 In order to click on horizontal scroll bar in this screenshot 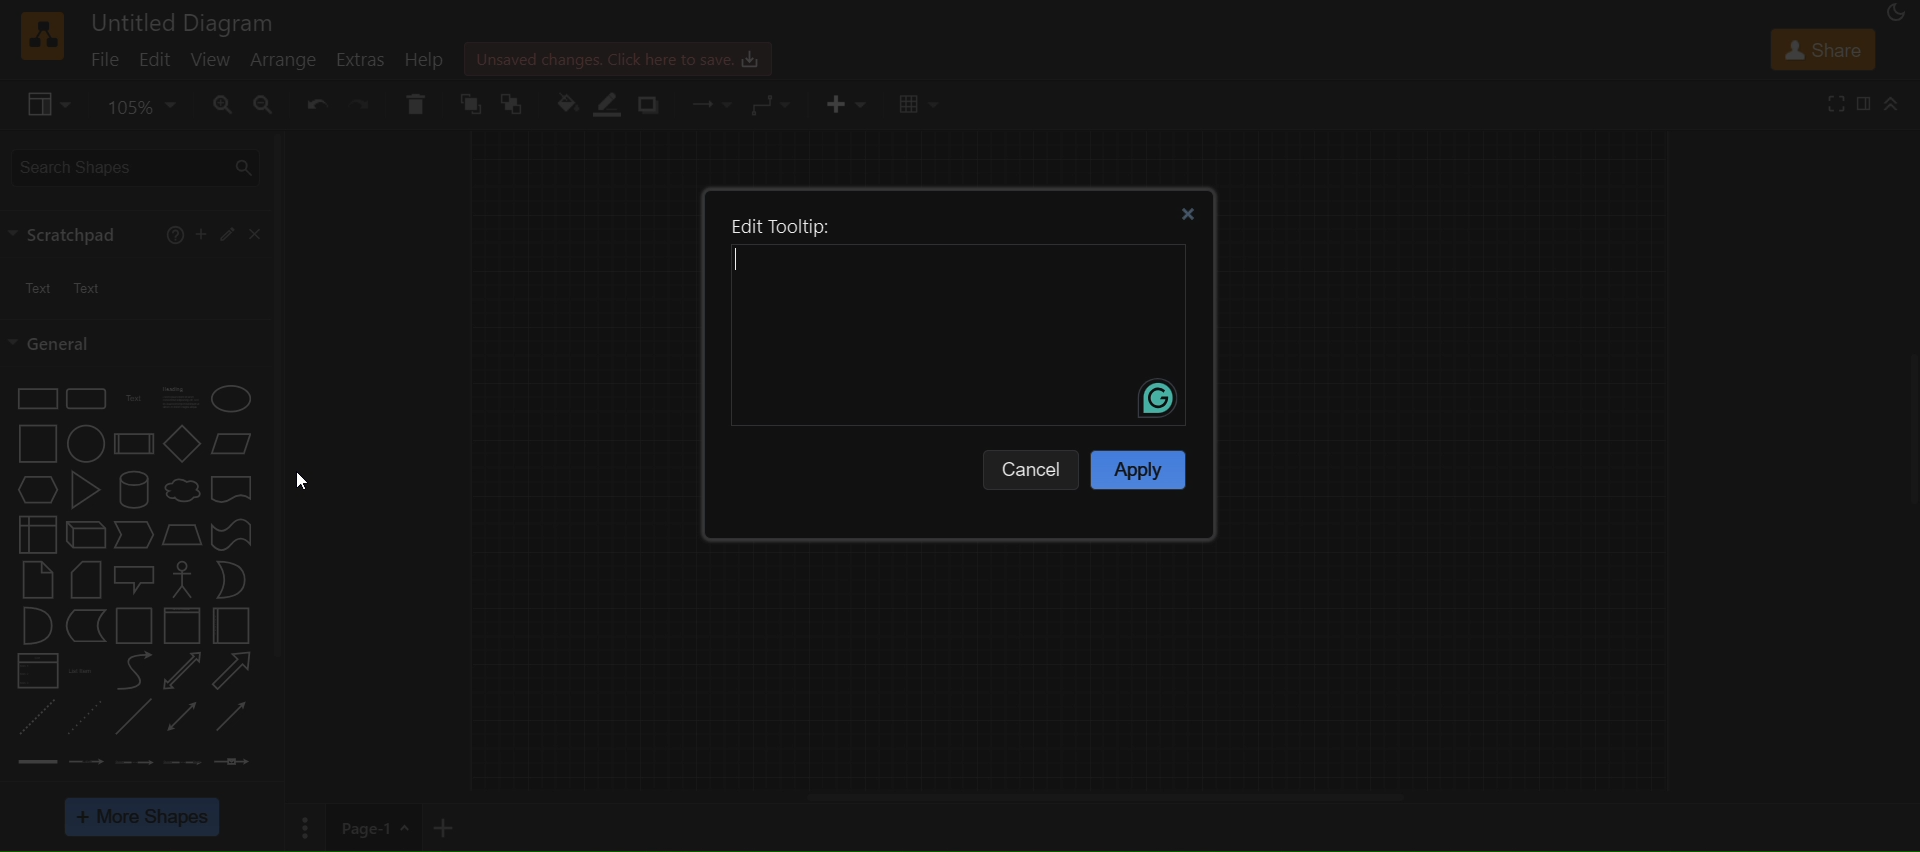, I will do `click(1104, 797)`.